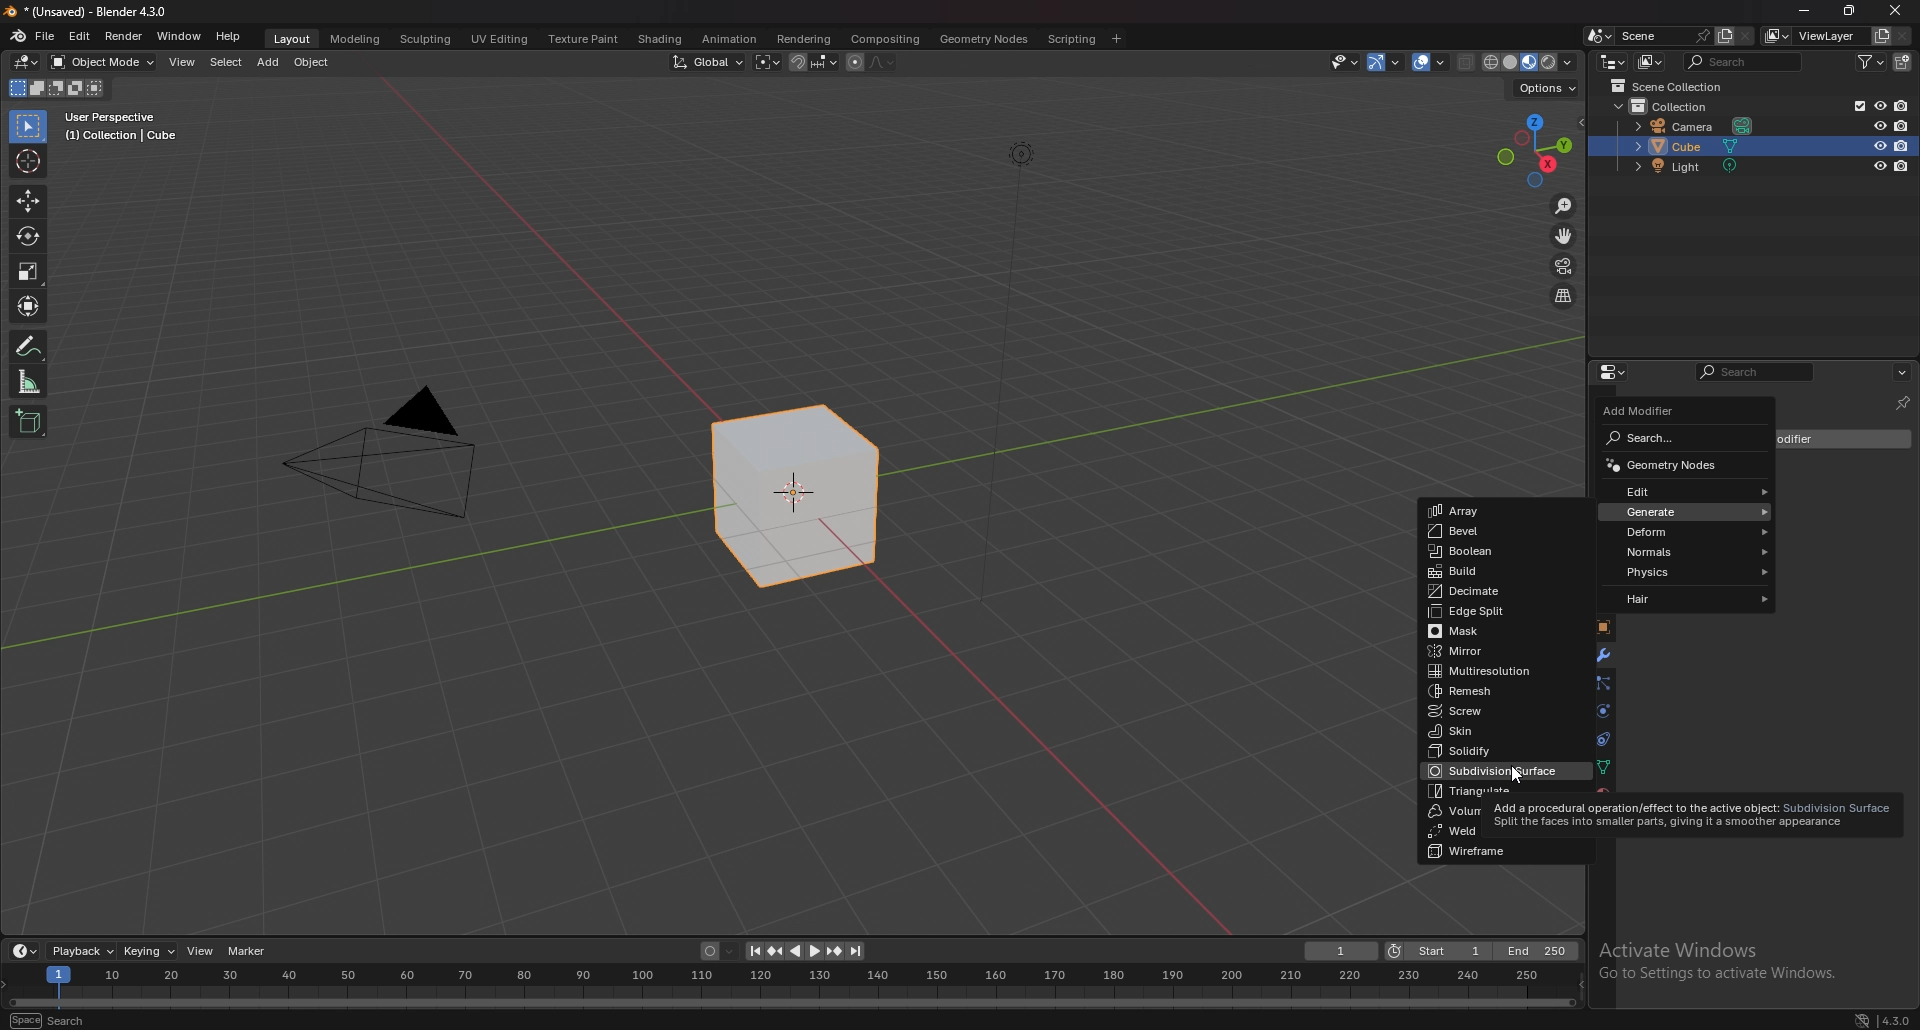  Describe the element at coordinates (1898, 370) in the screenshot. I see `view more` at that location.